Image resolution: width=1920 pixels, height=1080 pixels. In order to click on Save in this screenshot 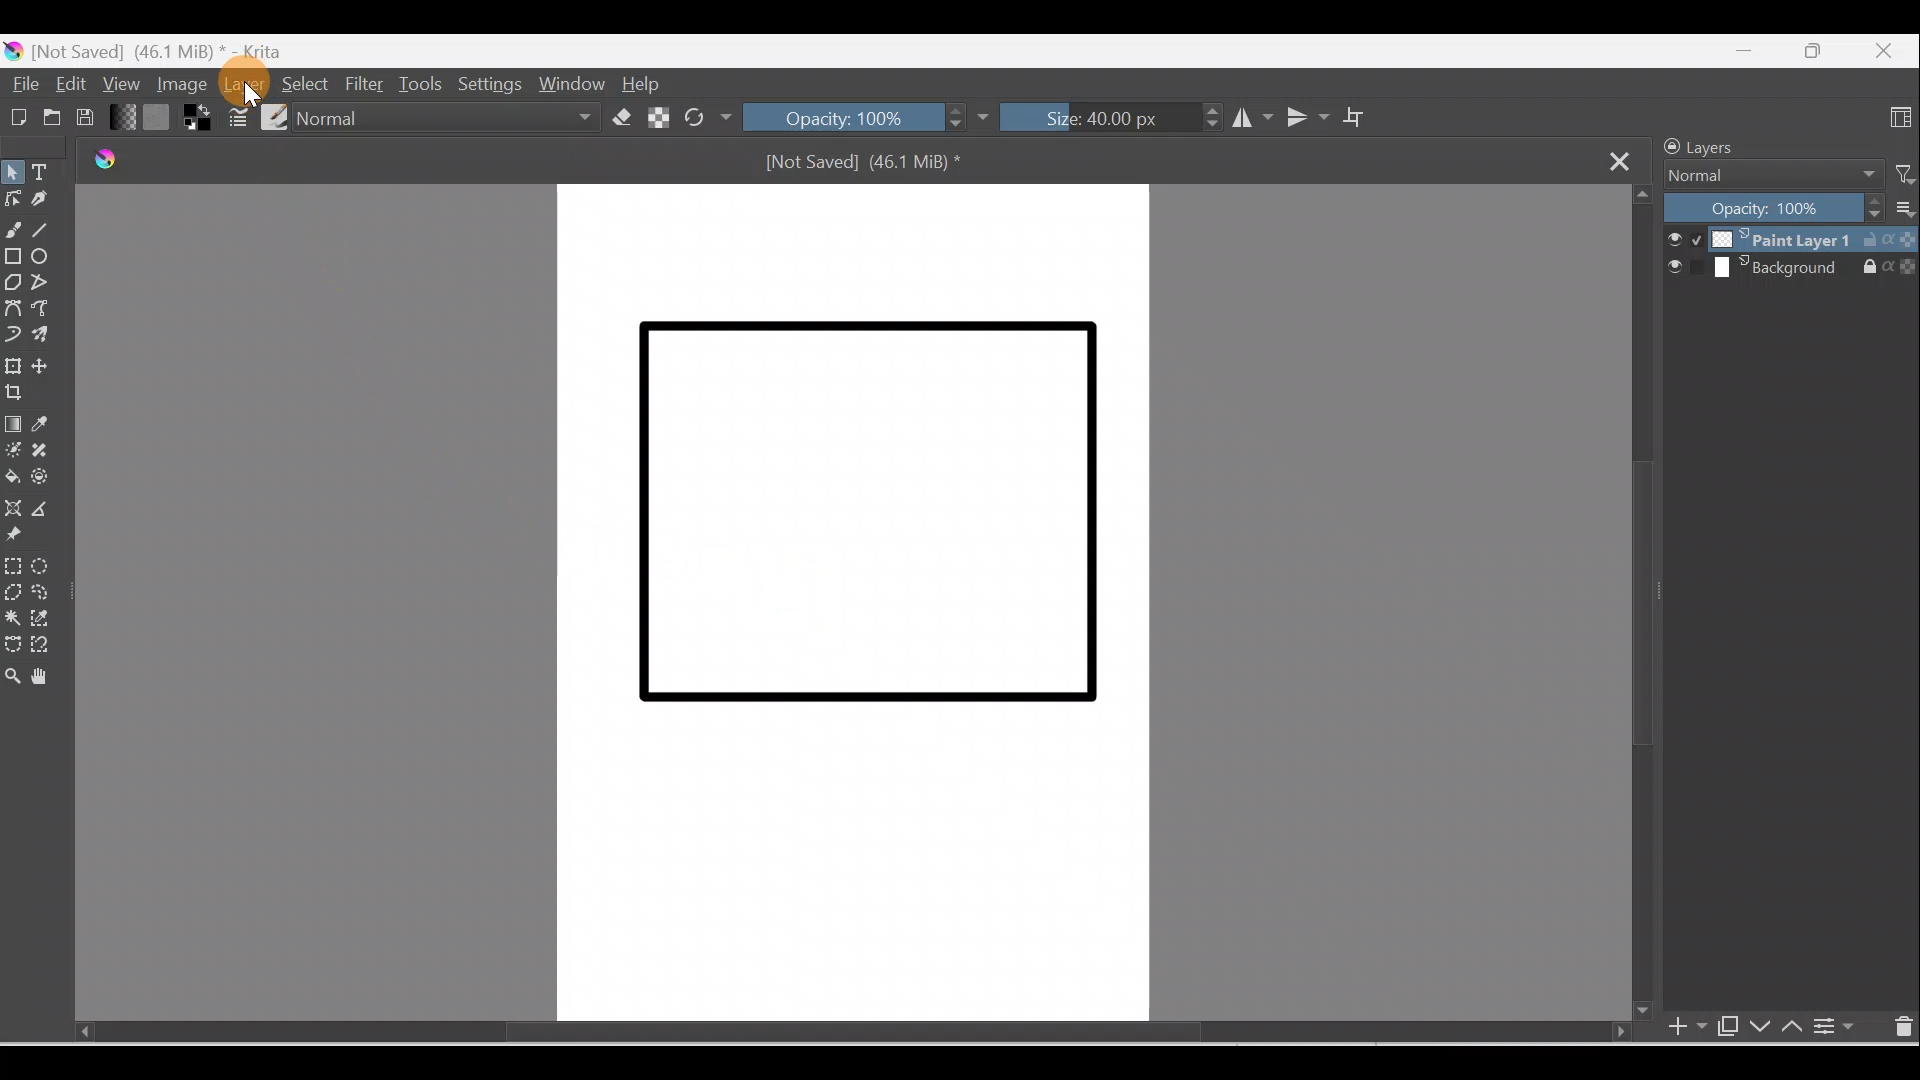, I will do `click(91, 117)`.